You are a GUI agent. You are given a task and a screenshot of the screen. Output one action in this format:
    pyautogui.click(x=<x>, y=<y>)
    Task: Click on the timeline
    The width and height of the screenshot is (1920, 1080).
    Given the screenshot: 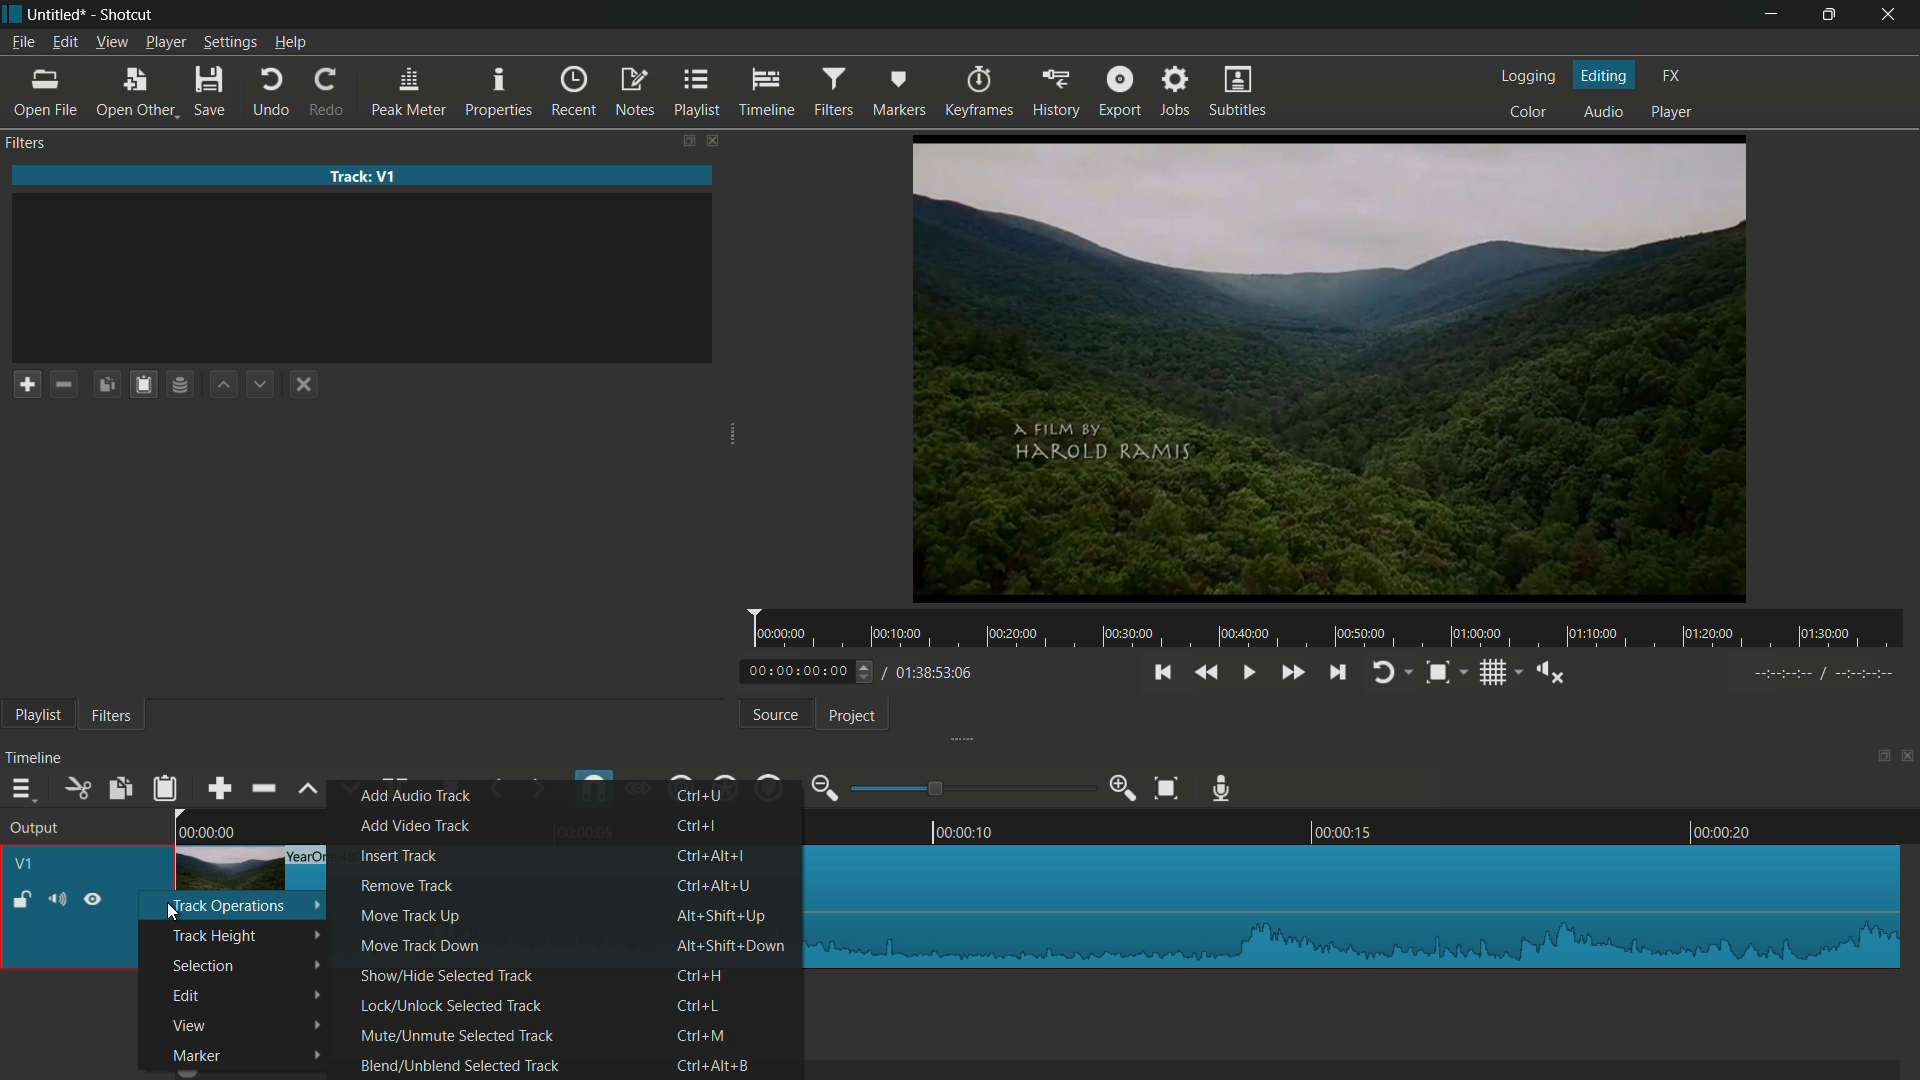 What is the action you would take?
    pyautogui.click(x=766, y=93)
    